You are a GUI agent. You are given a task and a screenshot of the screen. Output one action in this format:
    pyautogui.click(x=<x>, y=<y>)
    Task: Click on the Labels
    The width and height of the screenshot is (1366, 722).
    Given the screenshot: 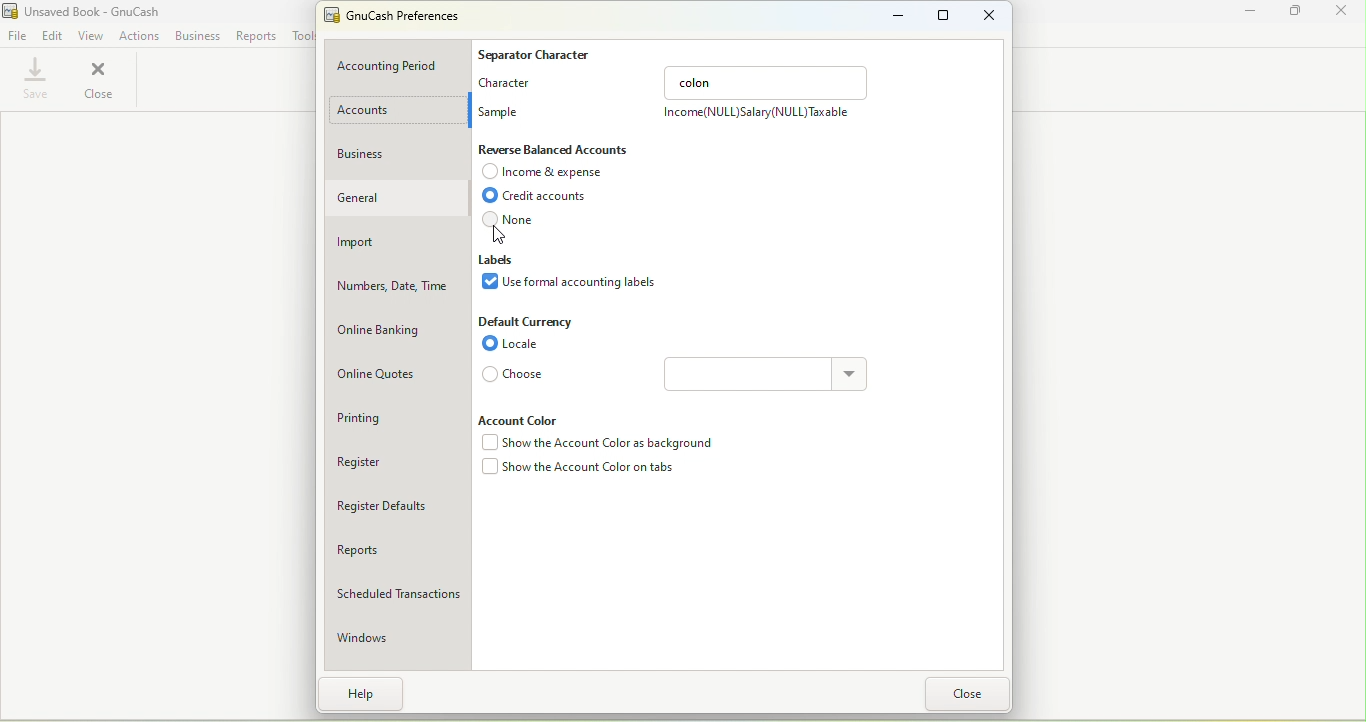 What is the action you would take?
    pyautogui.click(x=501, y=256)
    